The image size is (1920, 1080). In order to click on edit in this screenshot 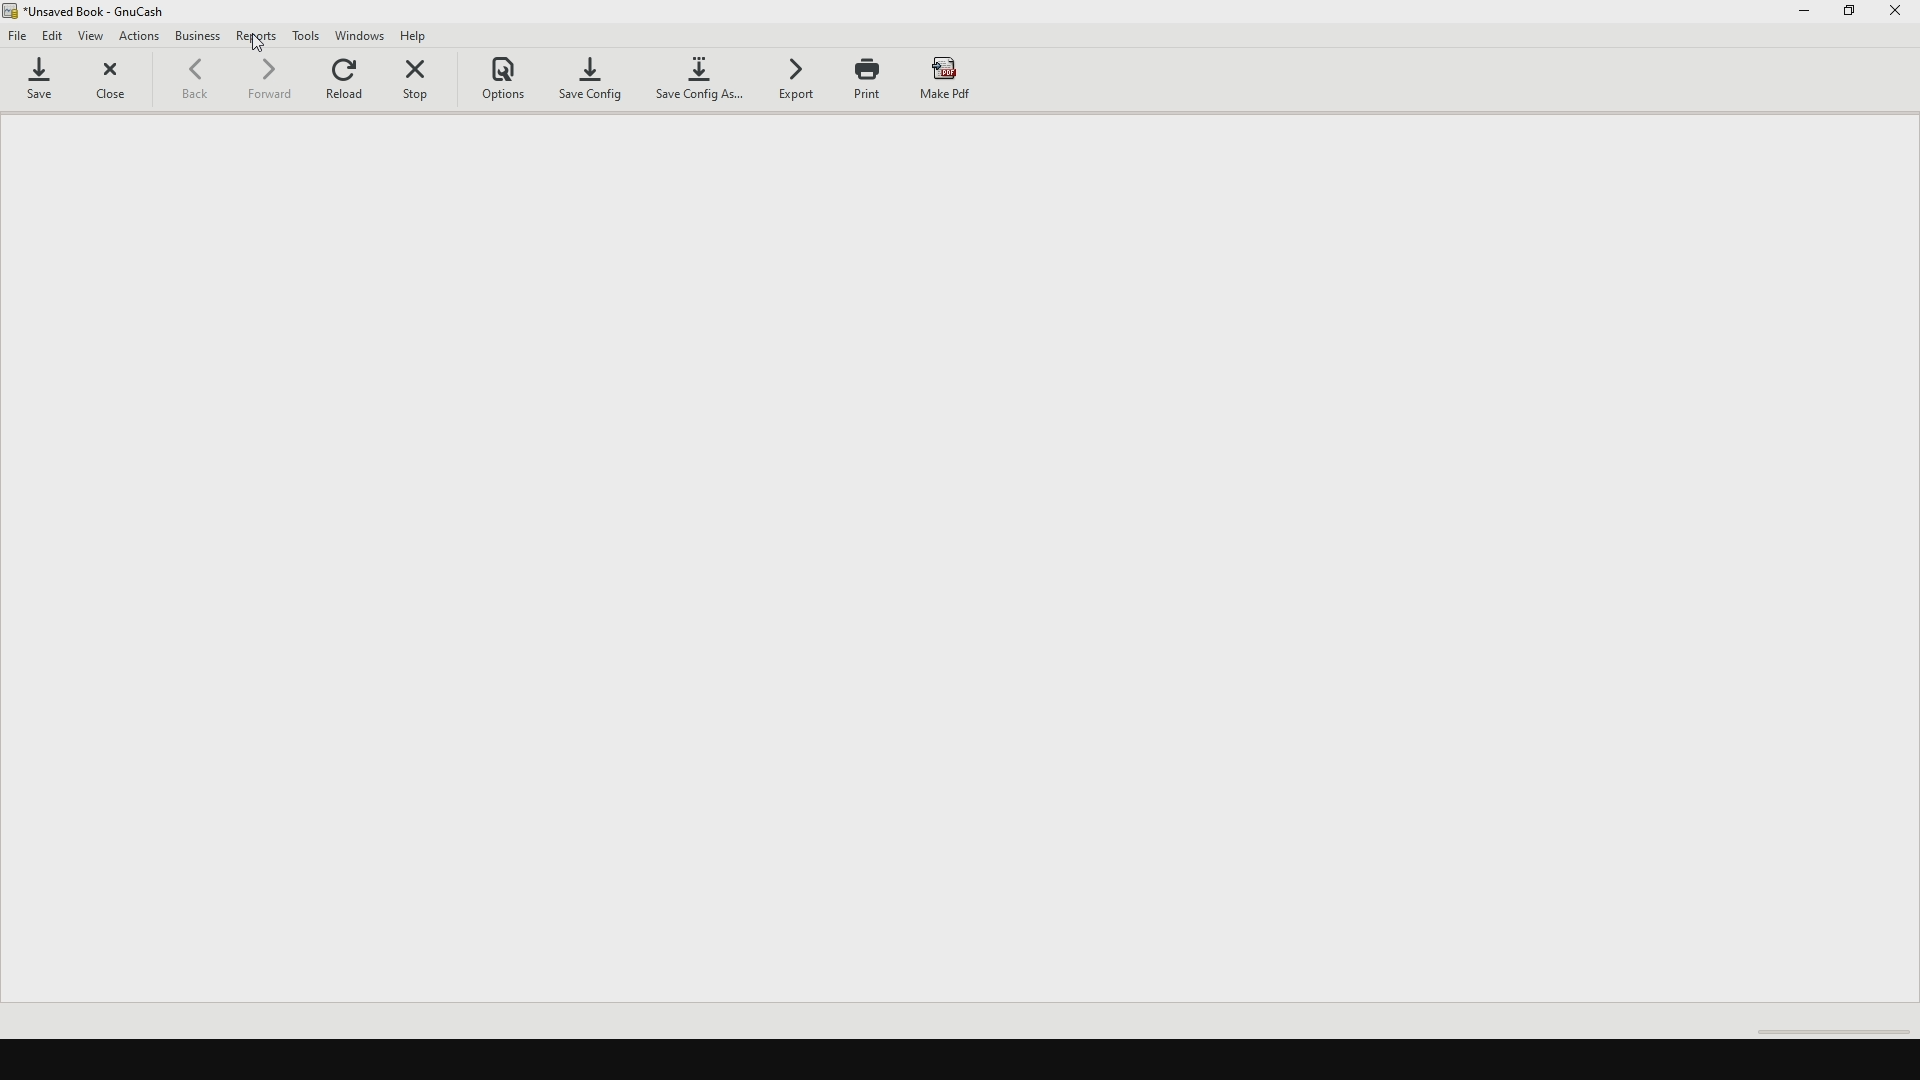, I will do `click(55, 36)`.